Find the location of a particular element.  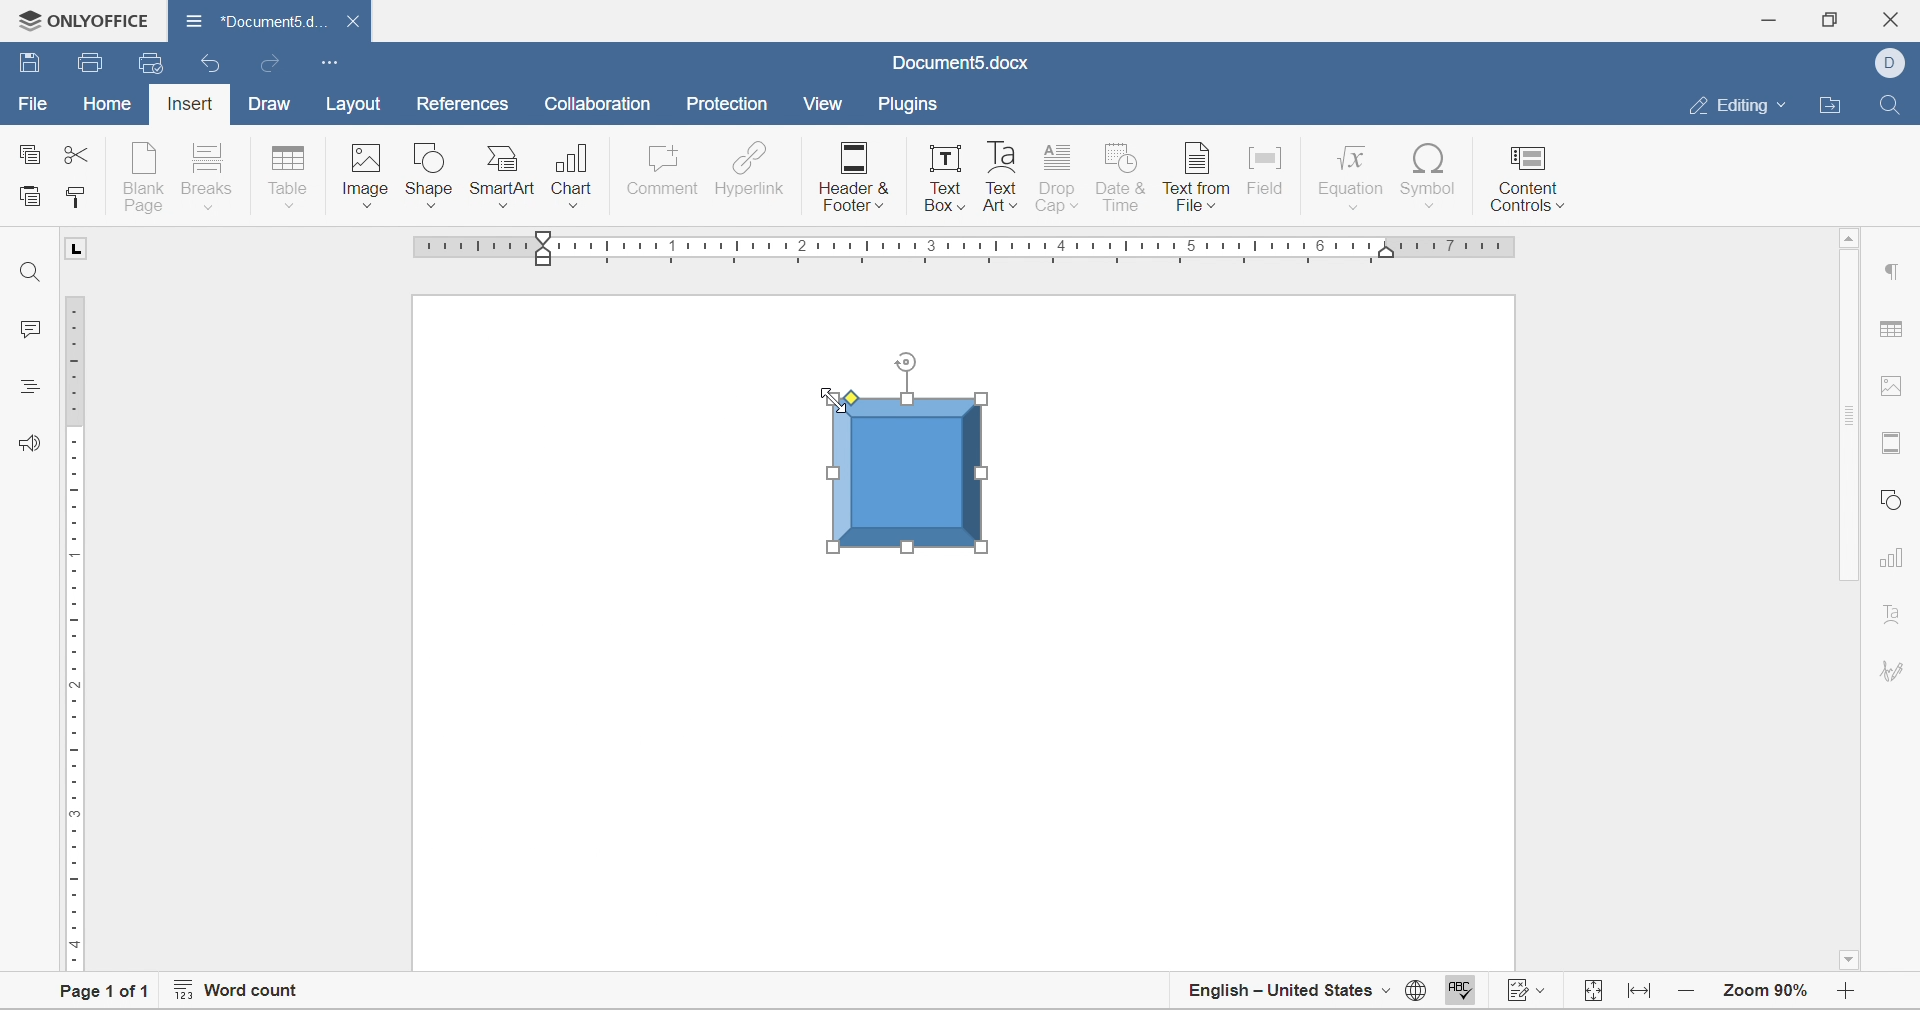

content controls is located at coordinates (1528, 178).